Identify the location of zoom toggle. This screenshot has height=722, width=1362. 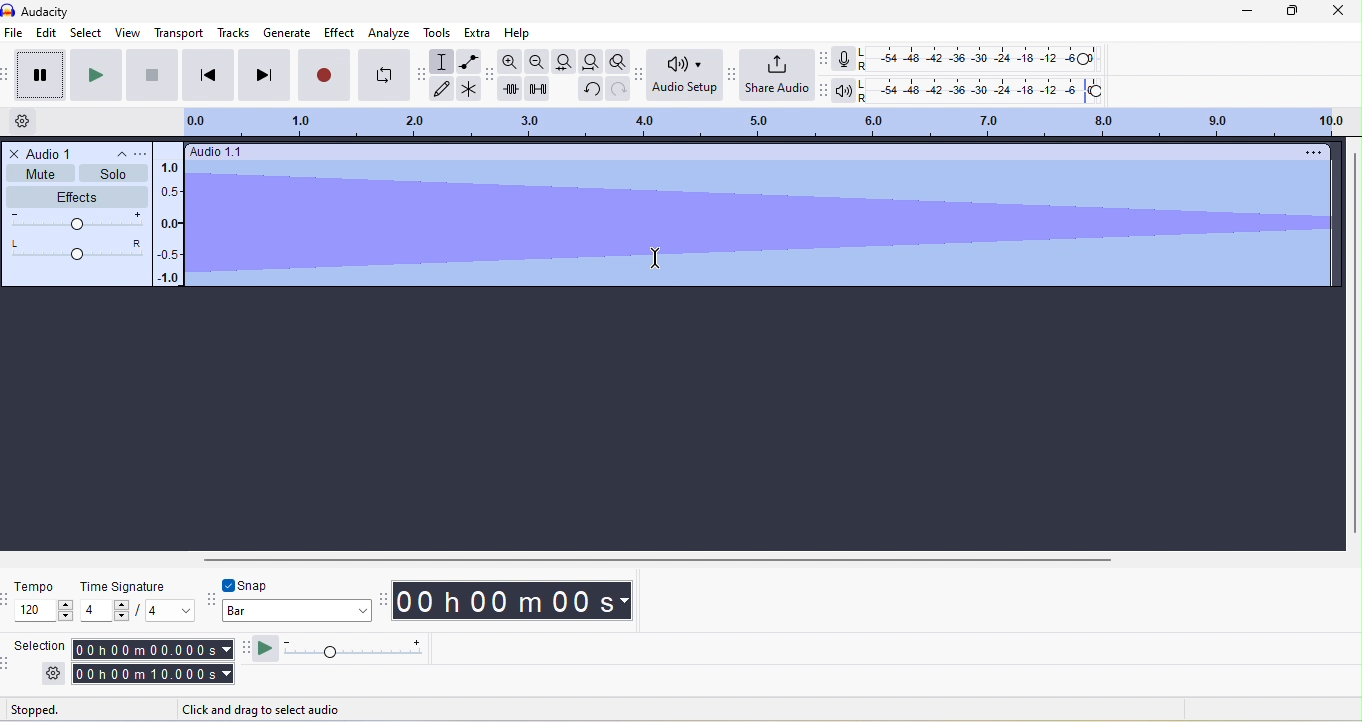
(620, 62).